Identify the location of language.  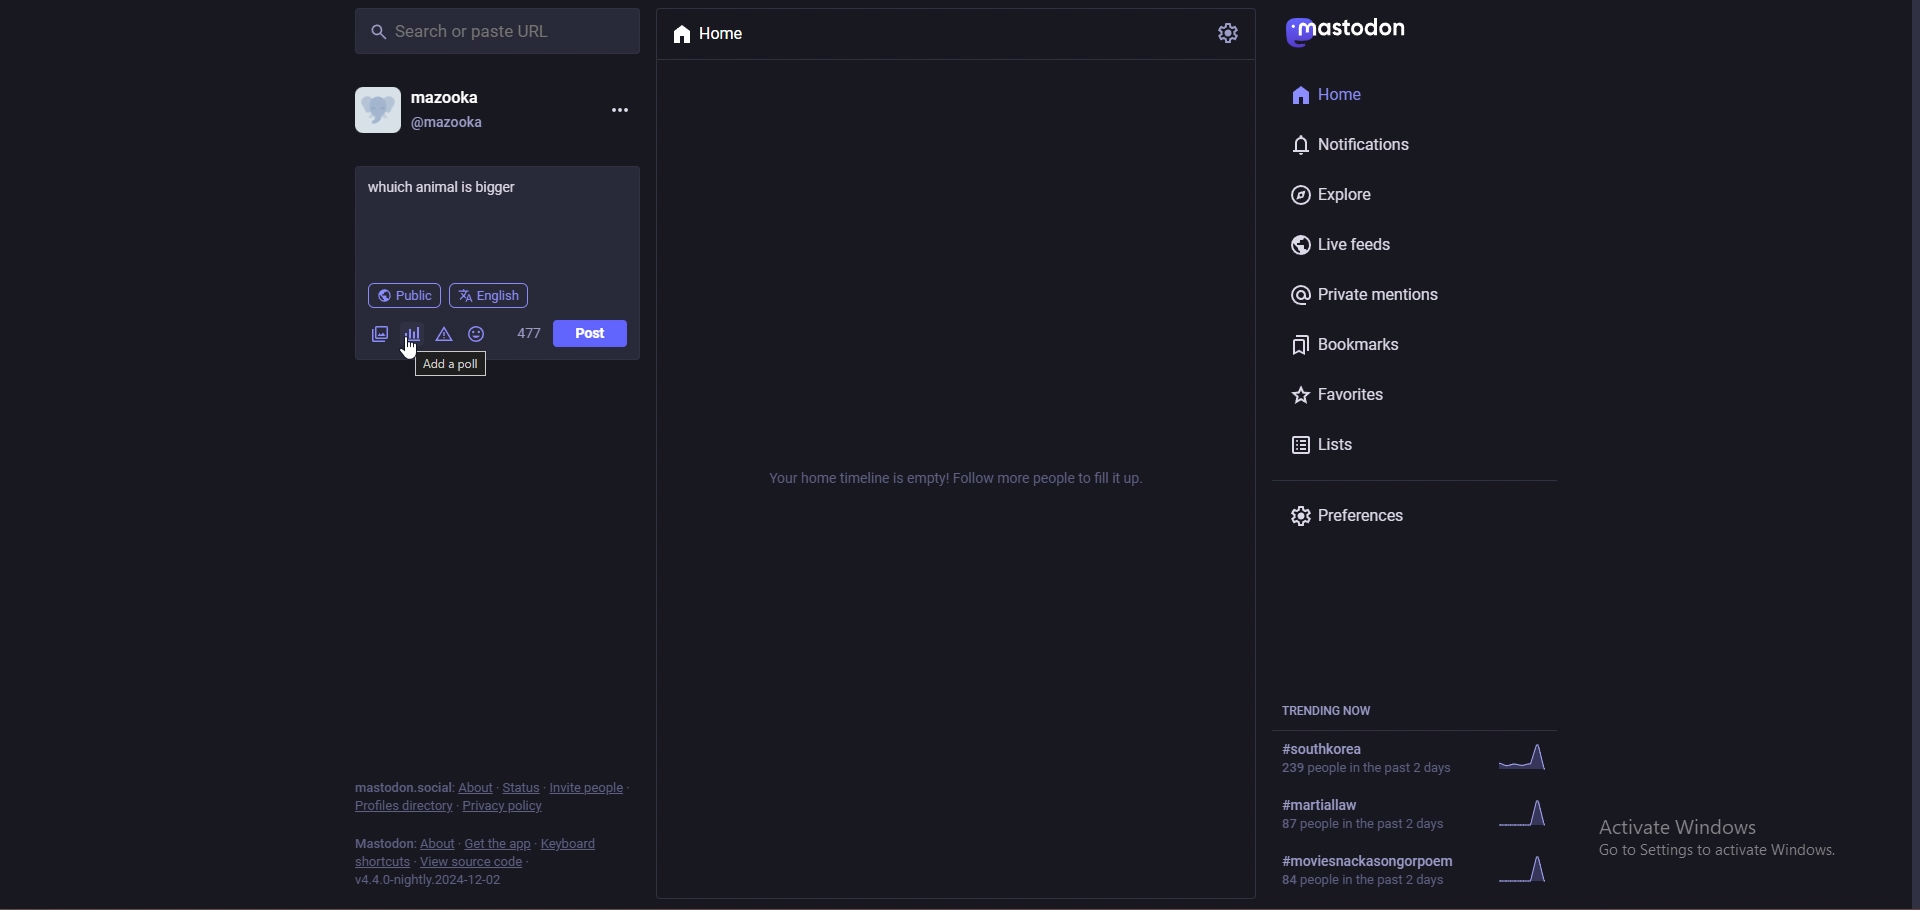
(489, 295).